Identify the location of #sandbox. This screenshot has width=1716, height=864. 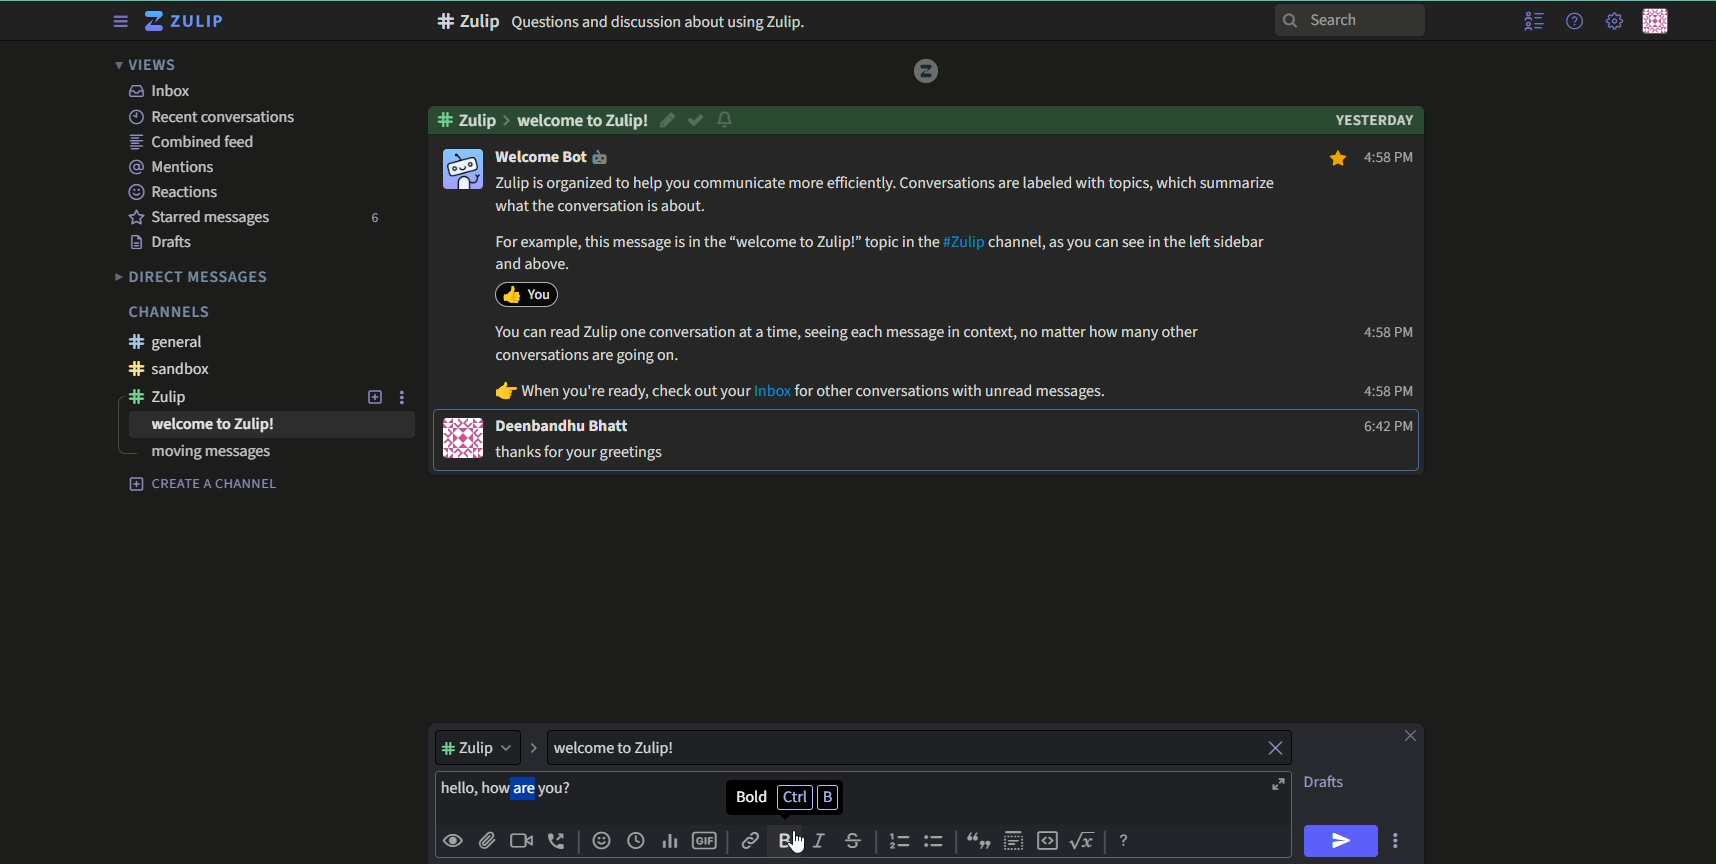
(177, 370).